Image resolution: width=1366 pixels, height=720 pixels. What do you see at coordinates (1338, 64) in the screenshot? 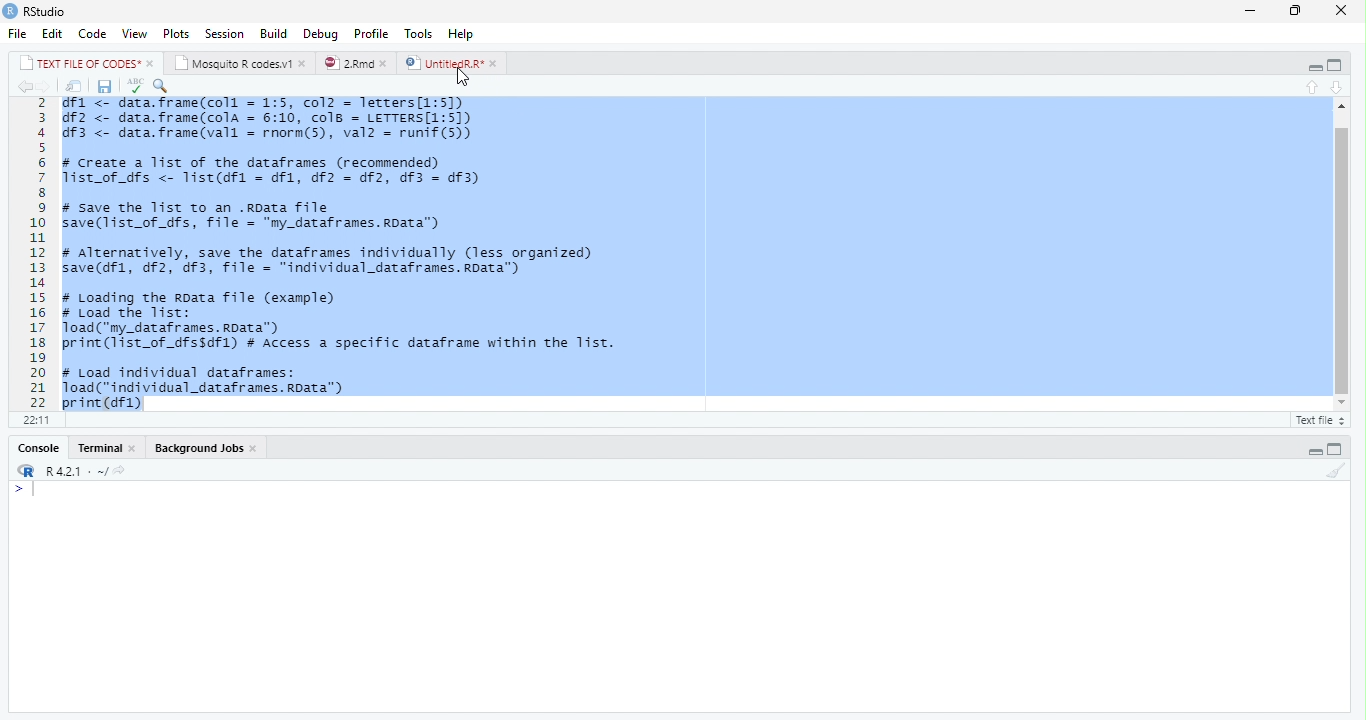
I see `Full Height` at bounding box center [1338, 64].